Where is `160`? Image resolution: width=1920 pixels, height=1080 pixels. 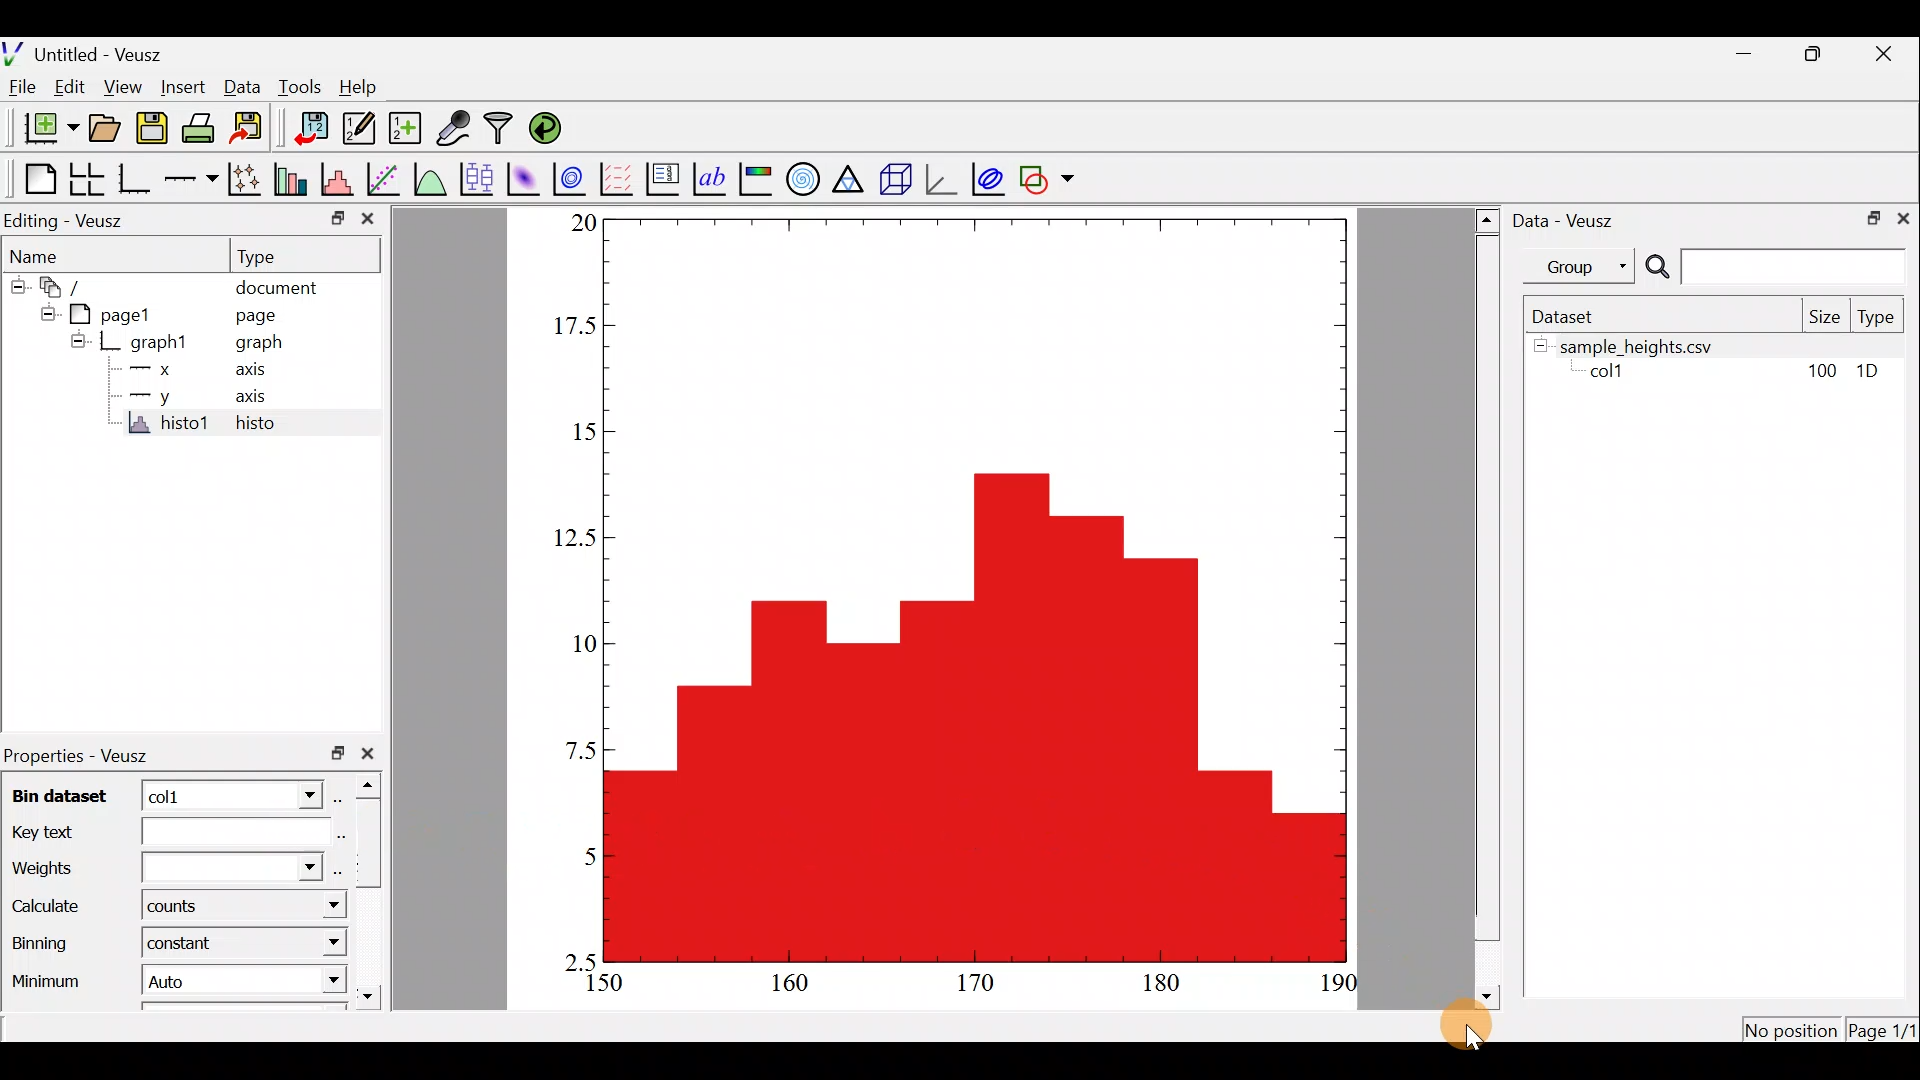
160 is located at coordinates (786, 987).